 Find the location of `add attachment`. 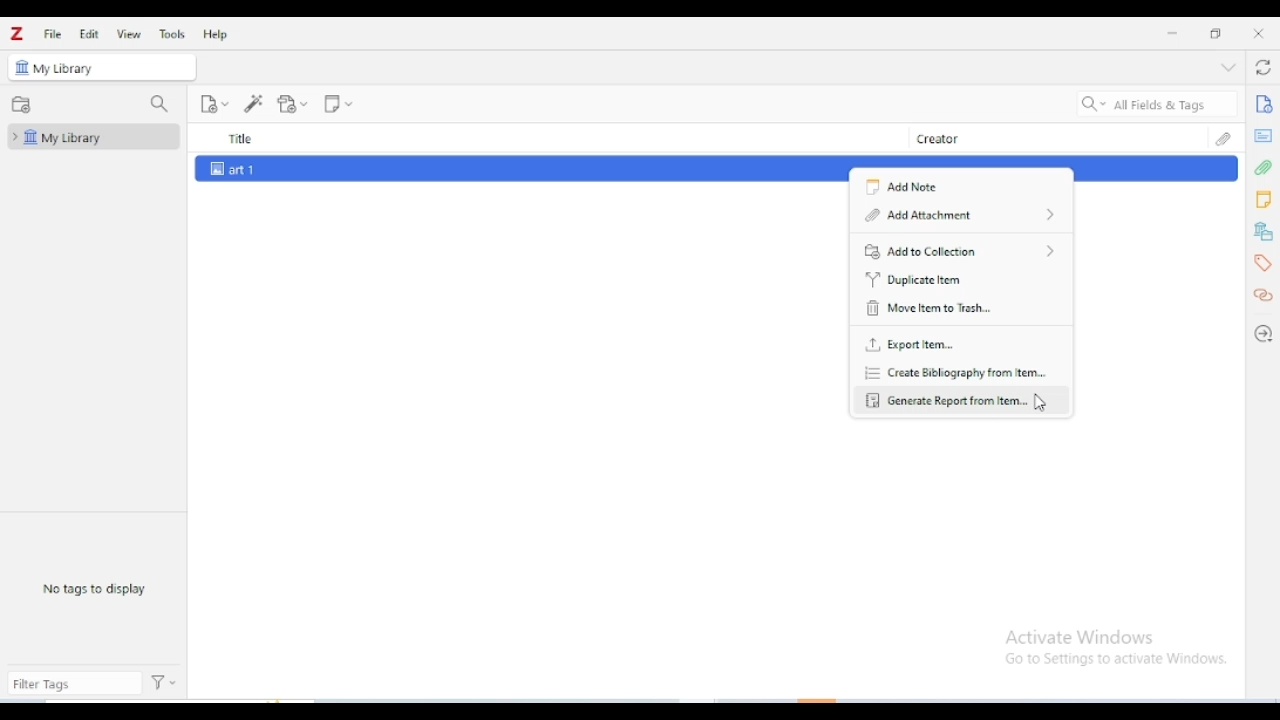

add attachment is located at coordinates (292, 104).